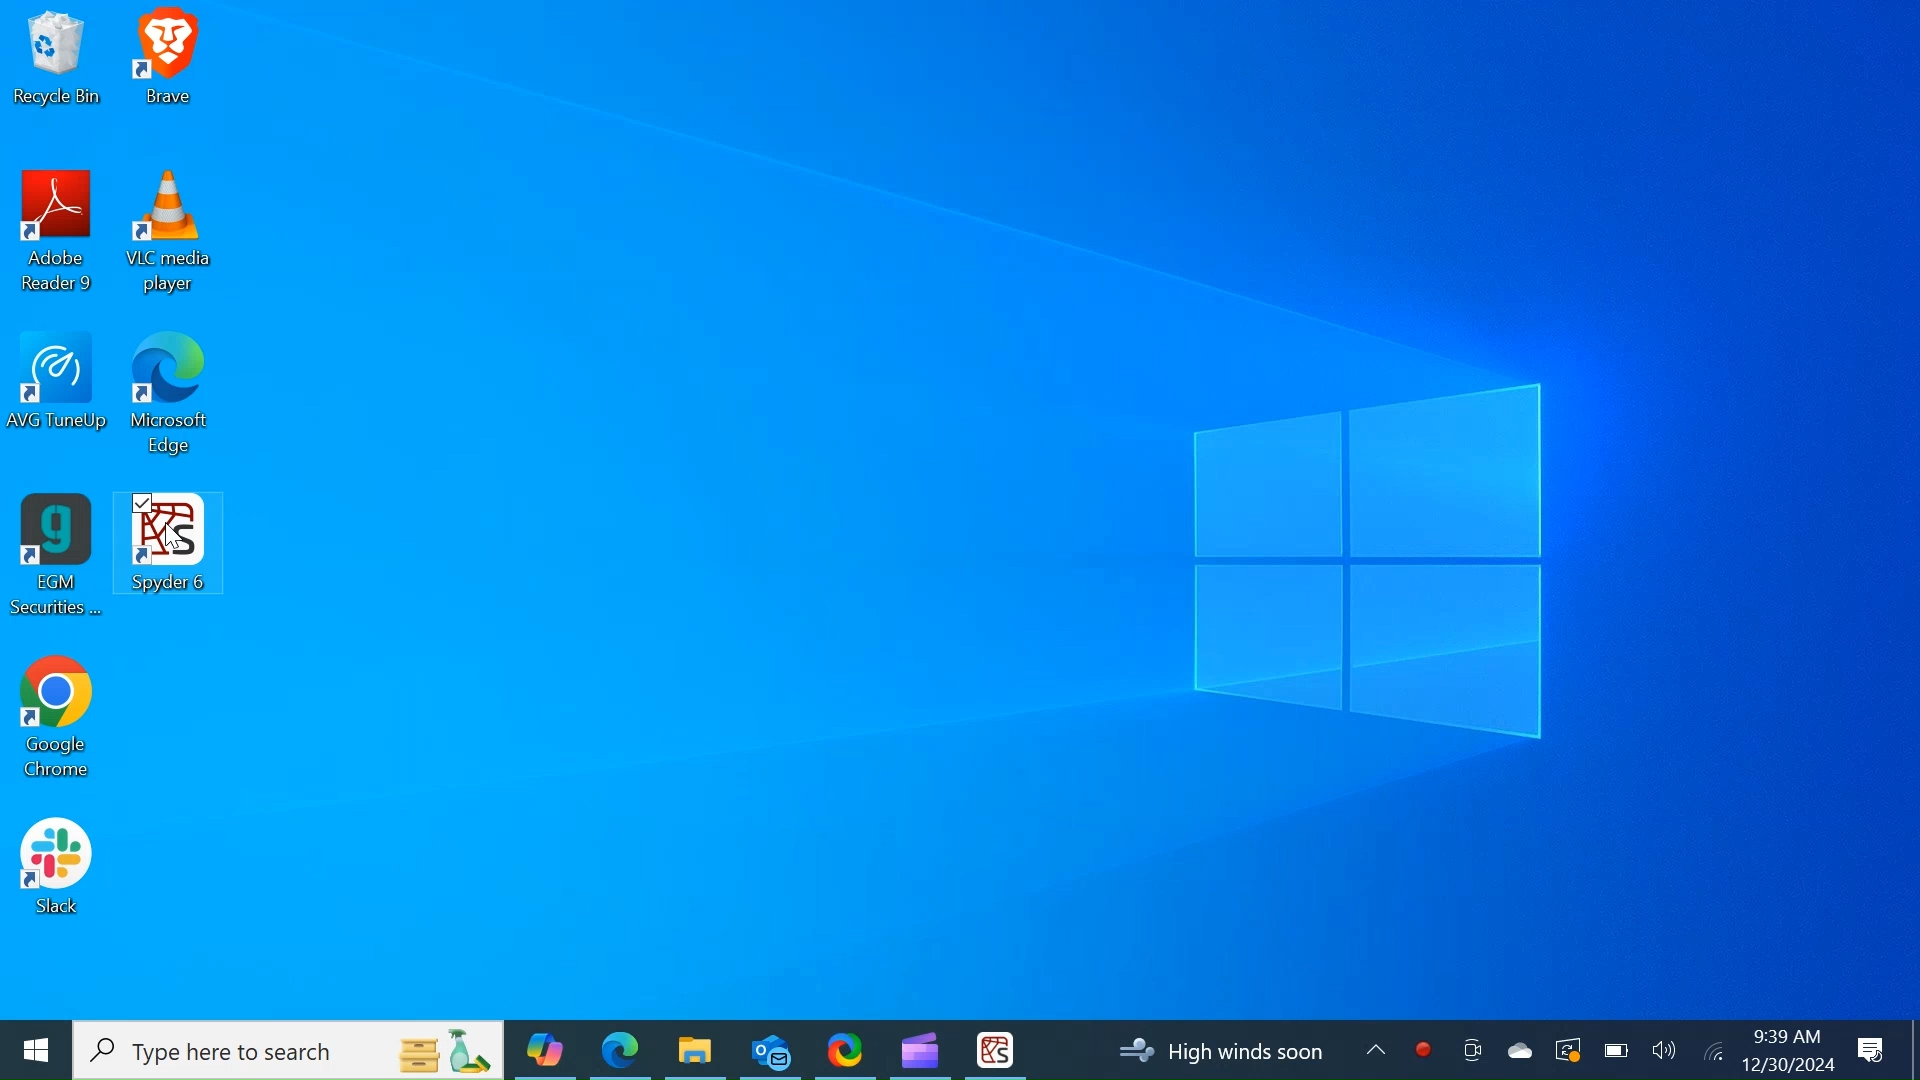 The image size is (1920, 1080). What do you see at coordinates (56, 557) in the screenshot?
I see `EGM Securities Desktop Icon` at bounding box center [56, 557].